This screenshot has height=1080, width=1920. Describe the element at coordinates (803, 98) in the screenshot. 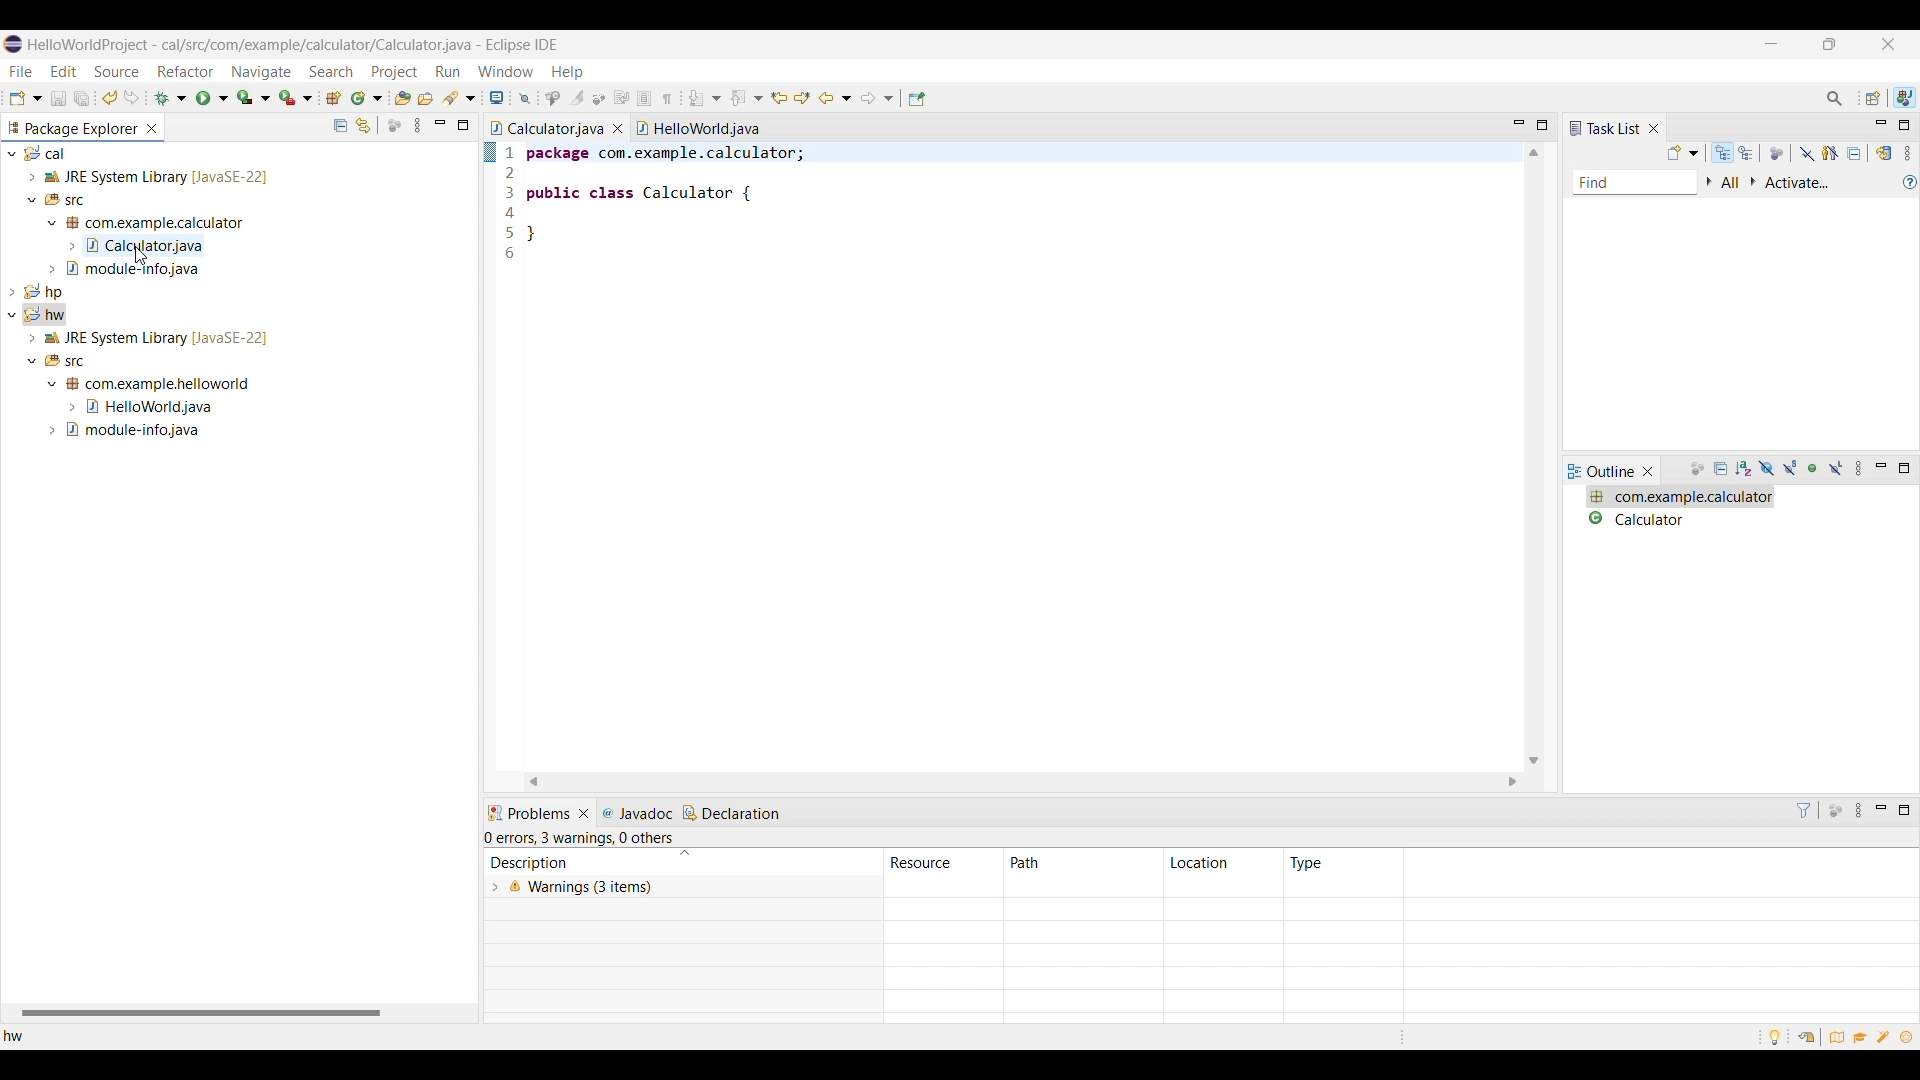

I see `Next edit location` at that location.